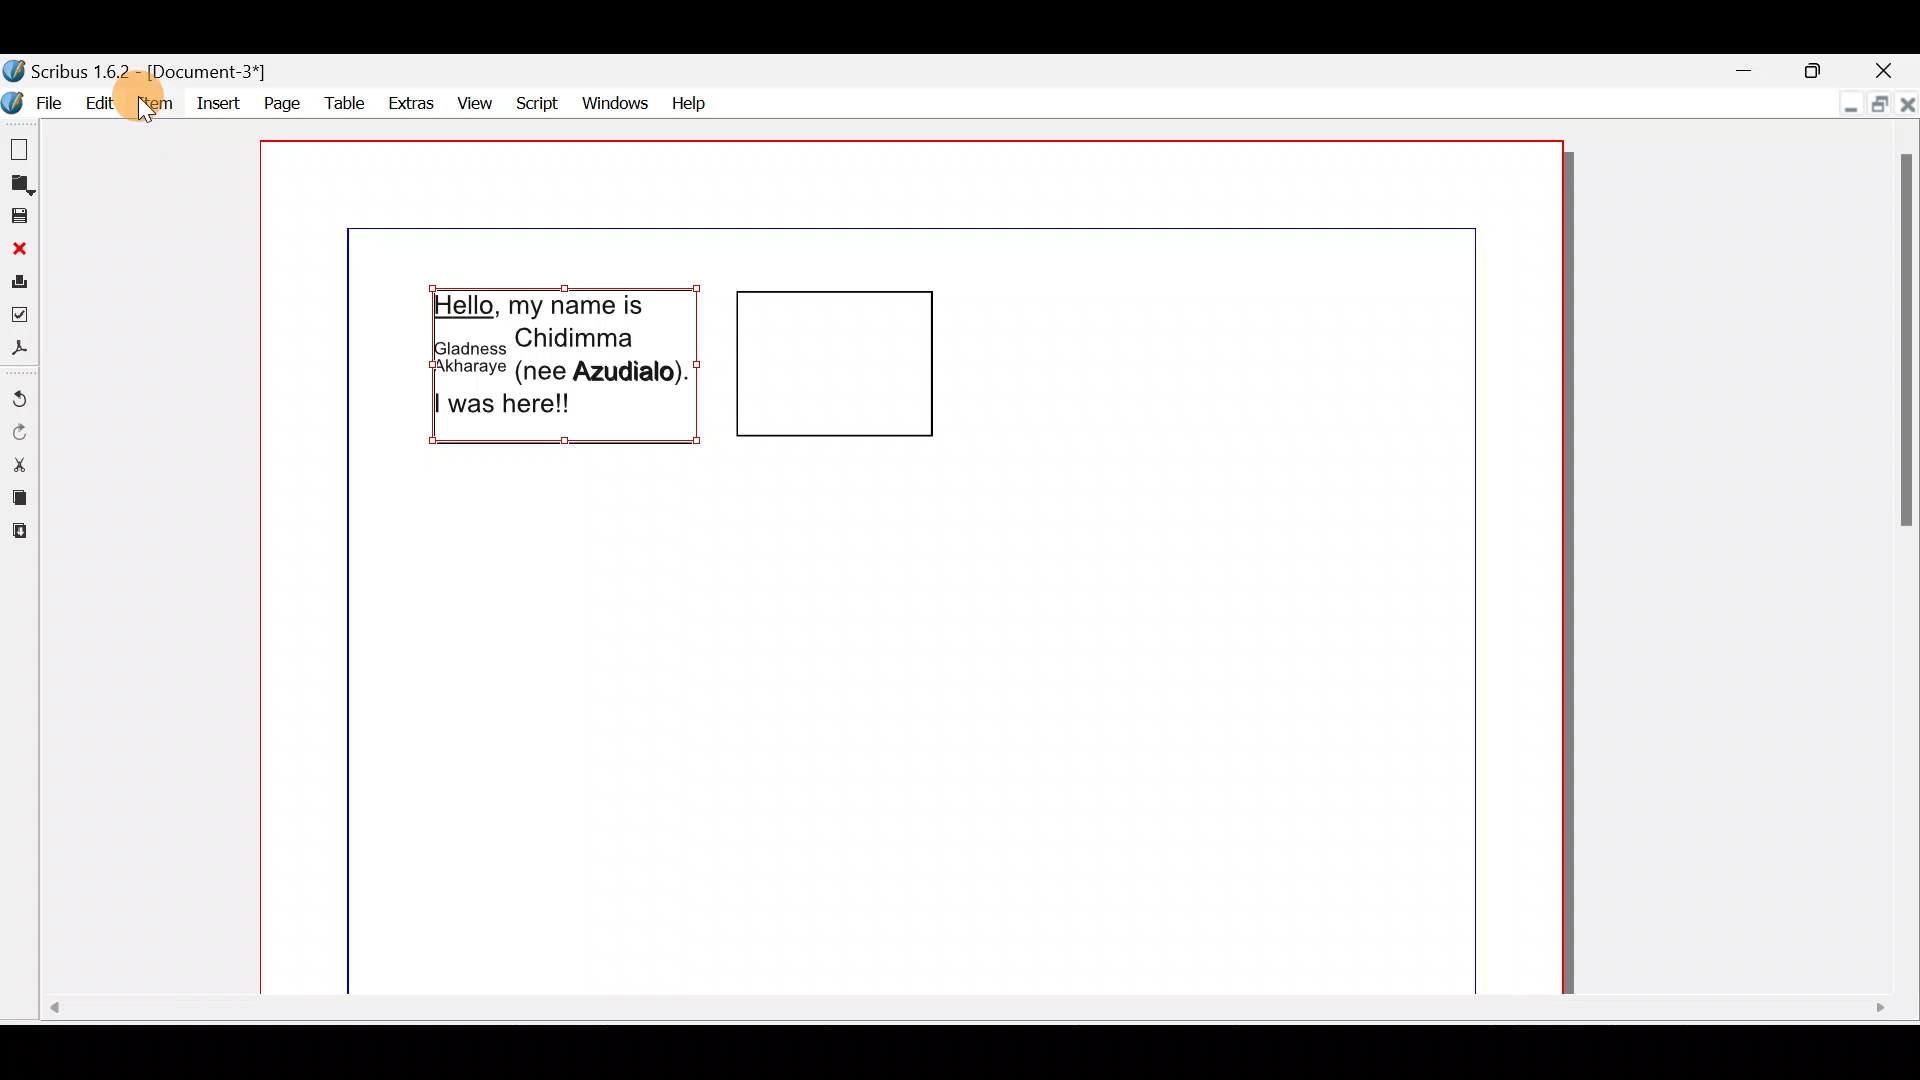 The height and width of the screenshot is (1080, 1920). Describe the element at coordinates (277, 102) in the screenshot. I see `Page` at that location.